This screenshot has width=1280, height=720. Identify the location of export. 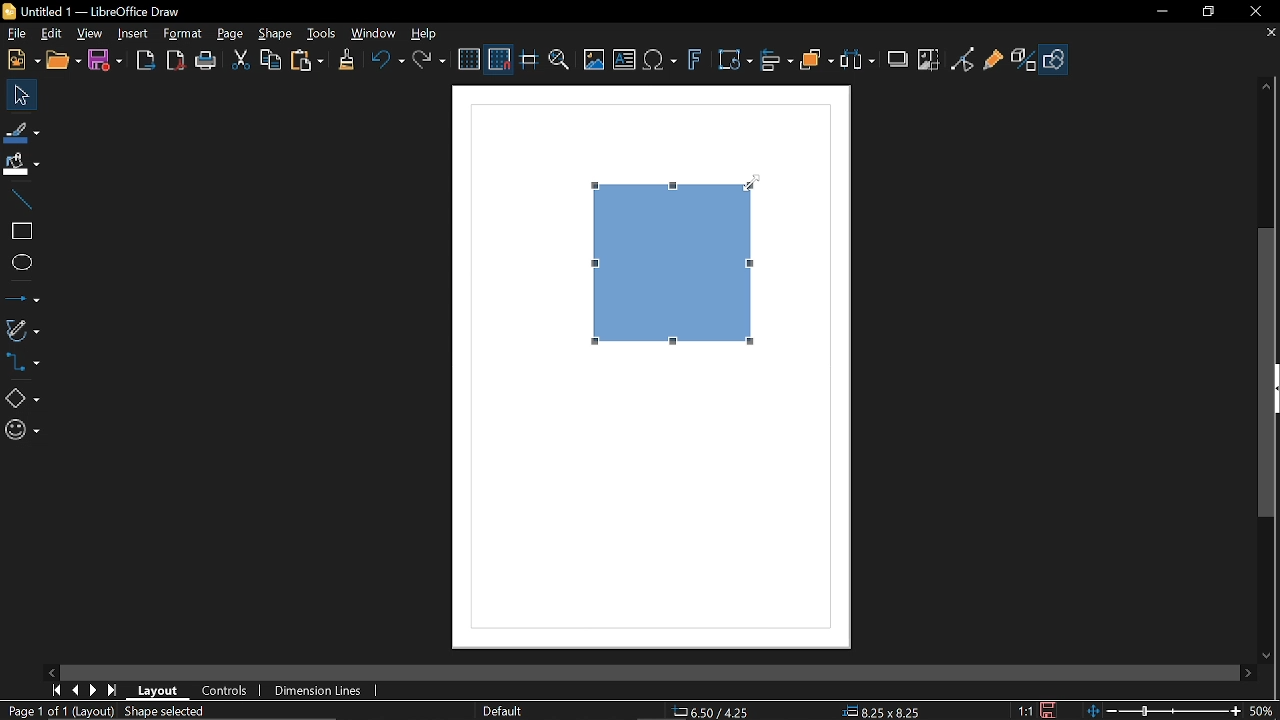
(147, 60).